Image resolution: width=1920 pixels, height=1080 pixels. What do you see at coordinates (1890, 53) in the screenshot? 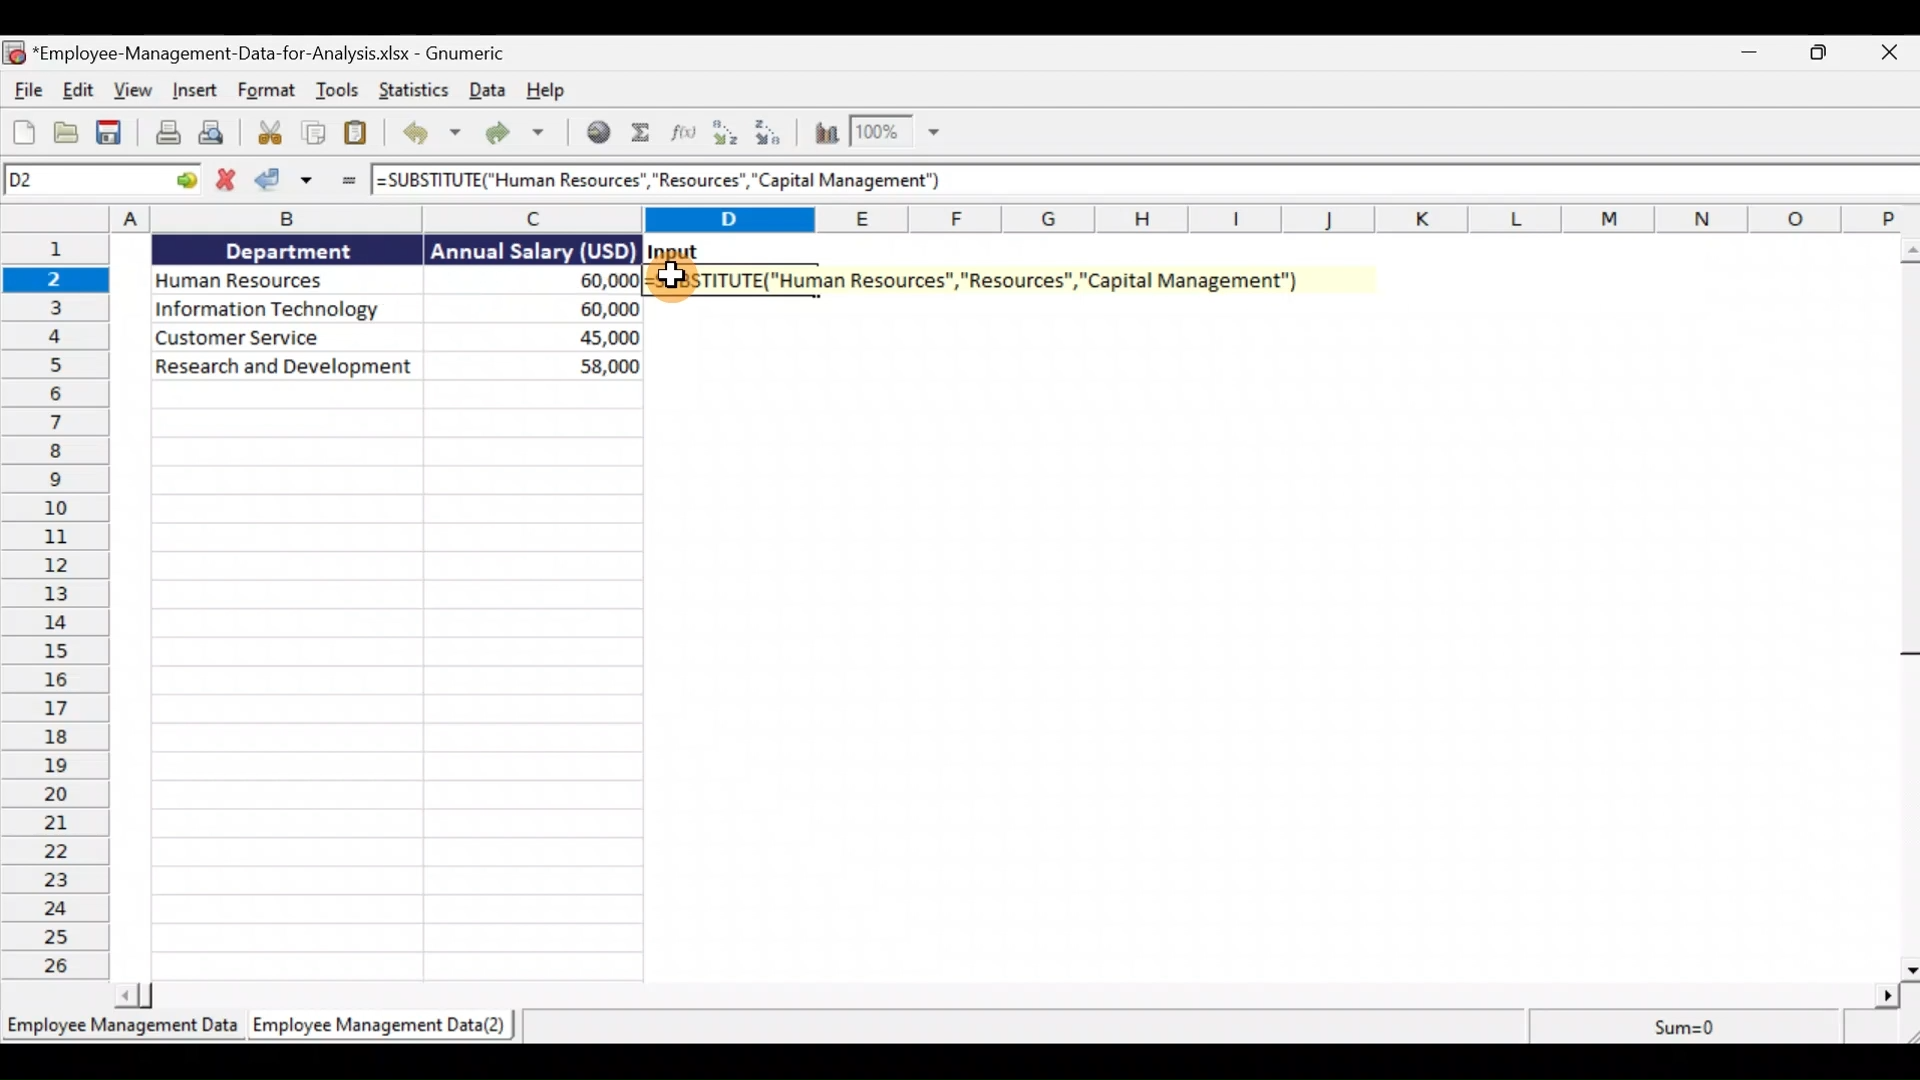
I see `Close` at bounding box center [1890, 53].